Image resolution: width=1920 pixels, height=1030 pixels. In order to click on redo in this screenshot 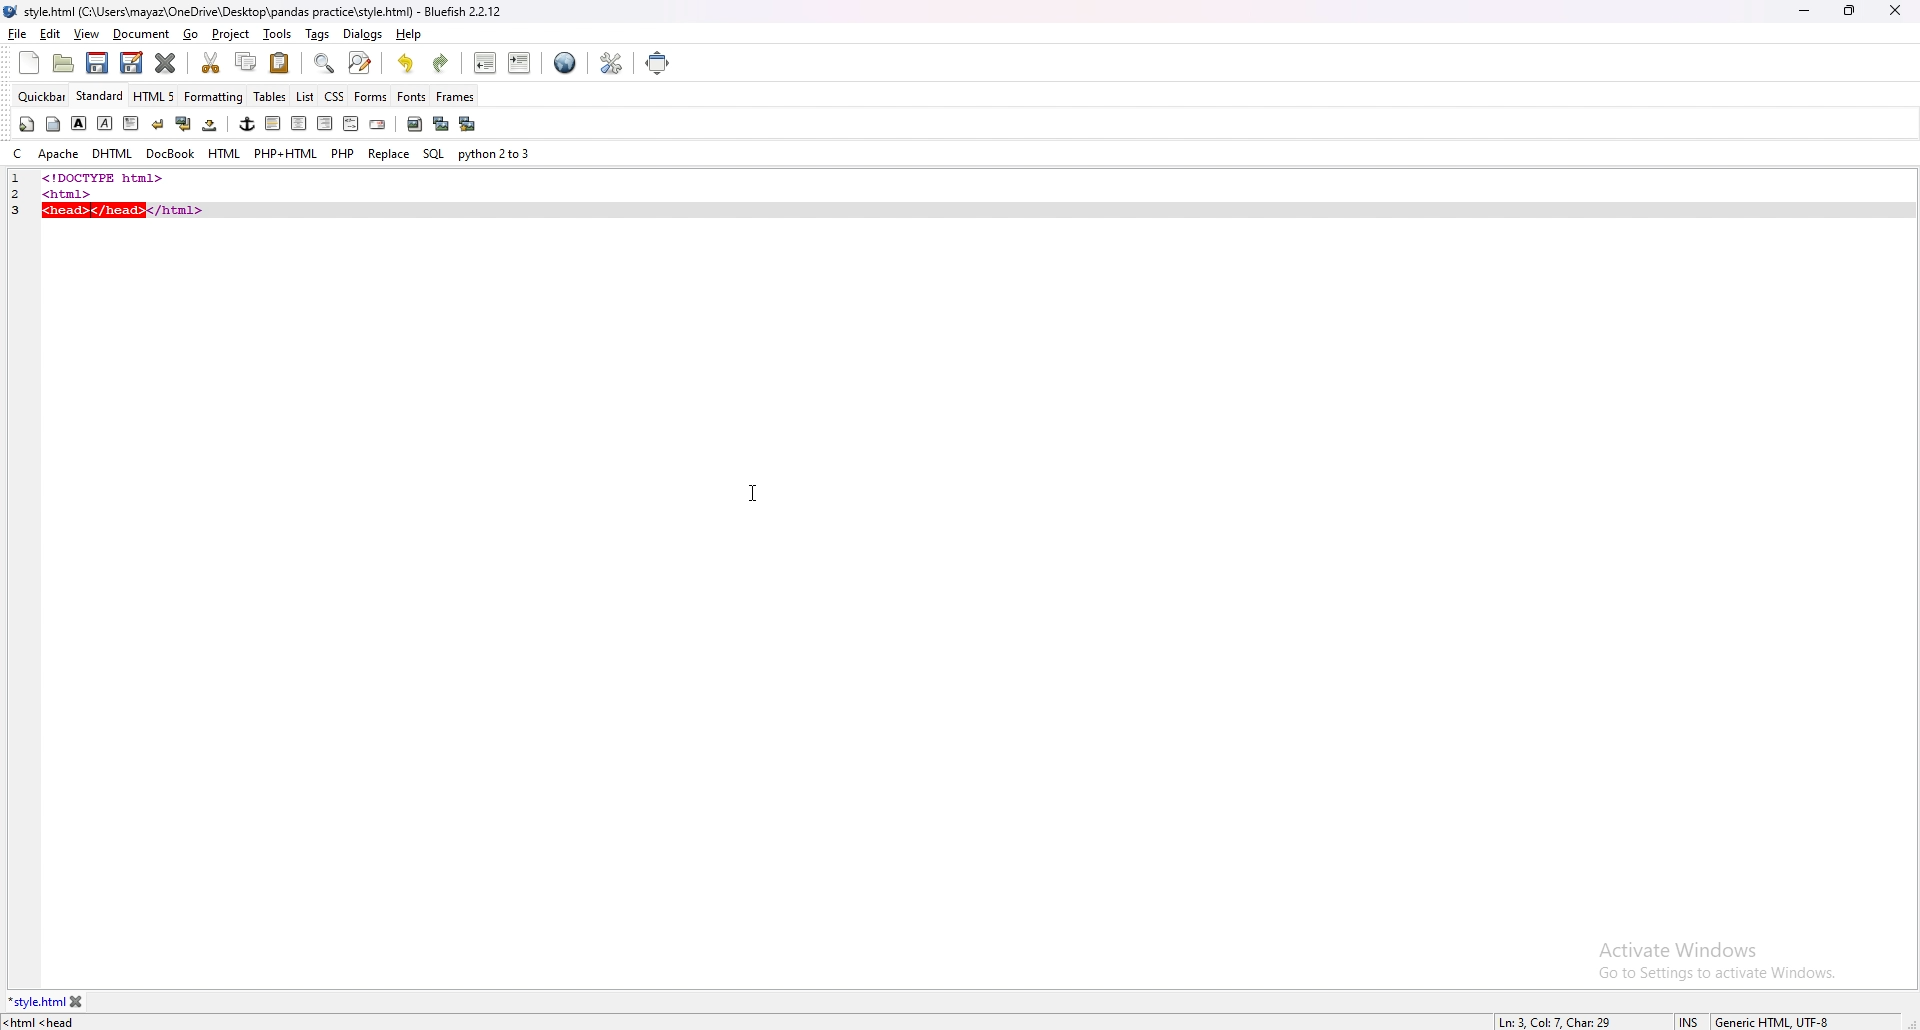, I will do `click(440, 63)`.